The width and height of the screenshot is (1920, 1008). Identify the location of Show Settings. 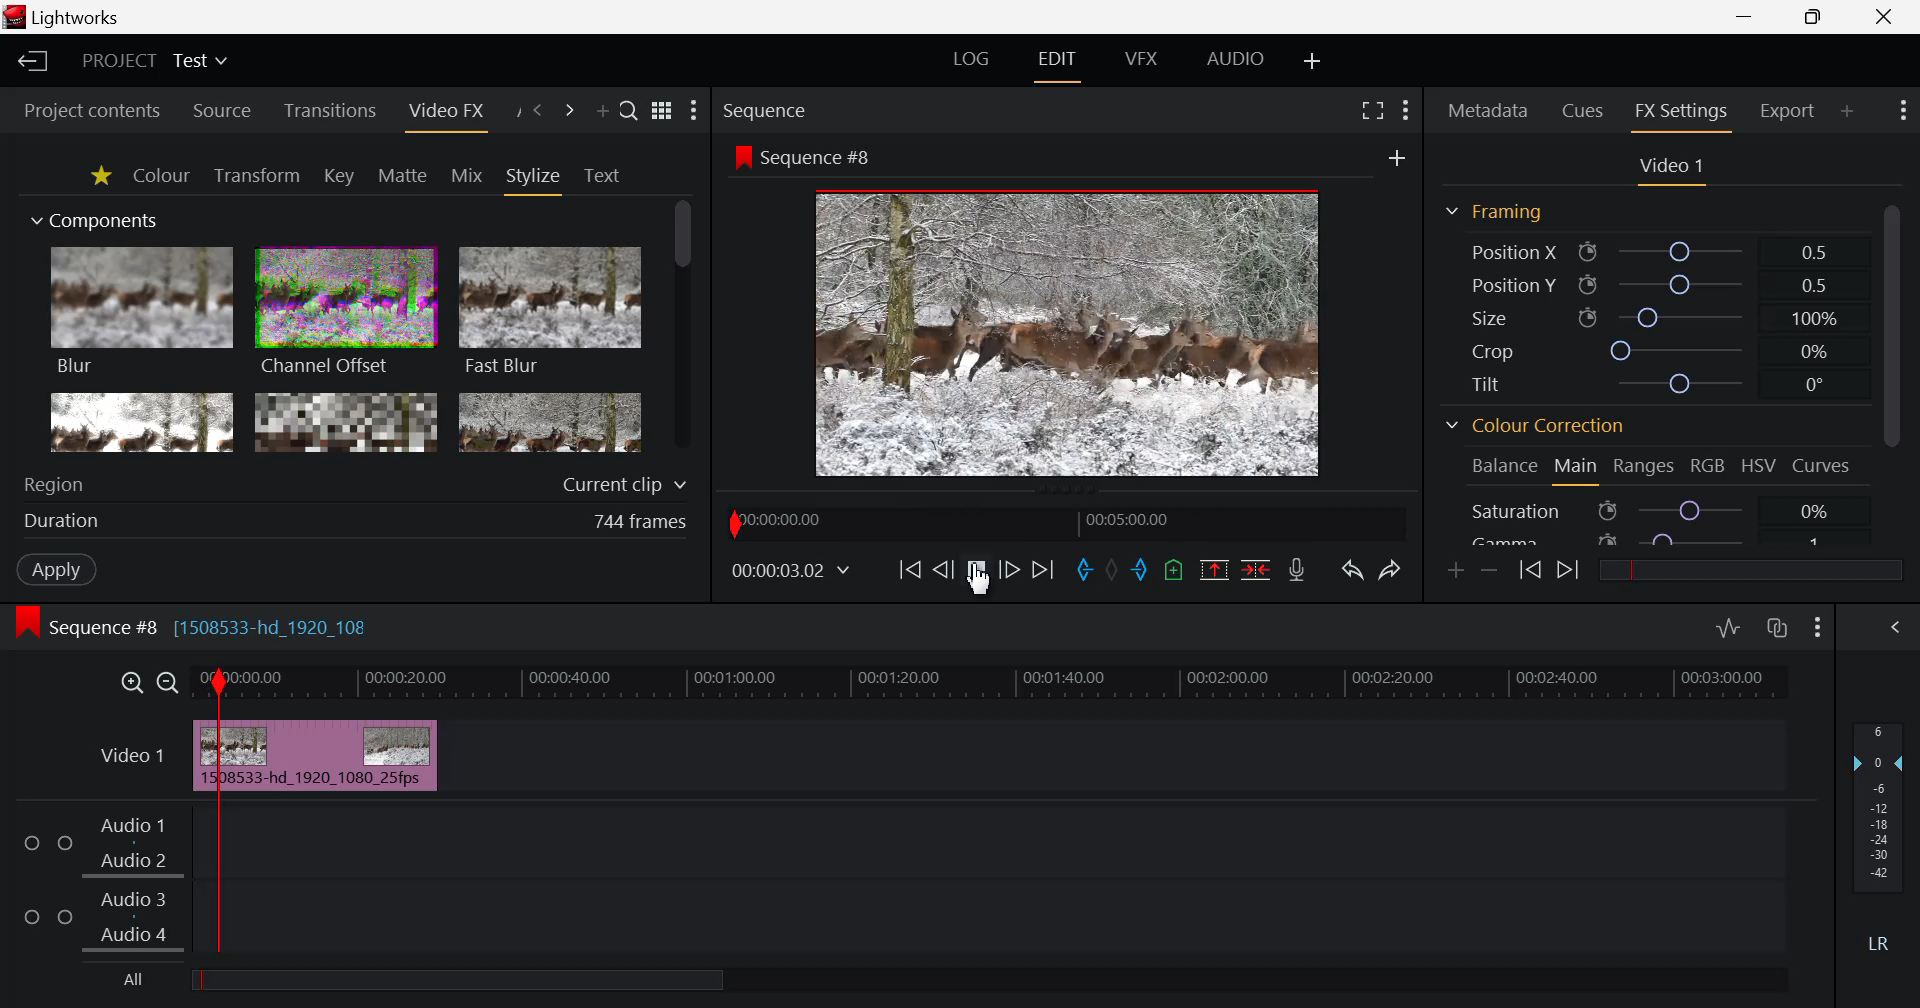
(1901, 113).